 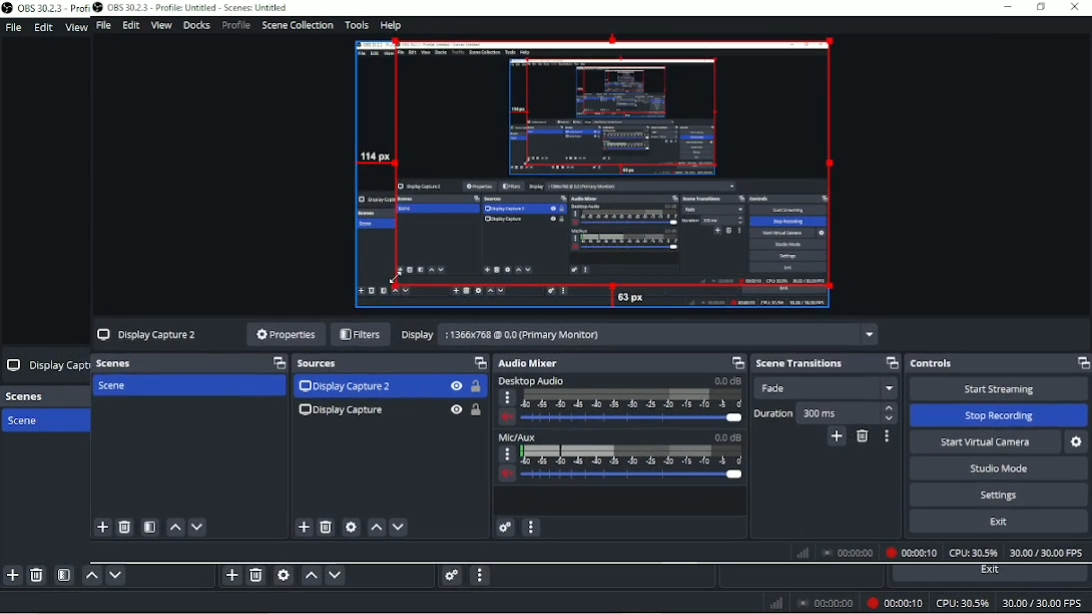 What do you see at coordinates (1006, 524) in the screenshot?
I see `Exit` at bounding box center [1006, 524].